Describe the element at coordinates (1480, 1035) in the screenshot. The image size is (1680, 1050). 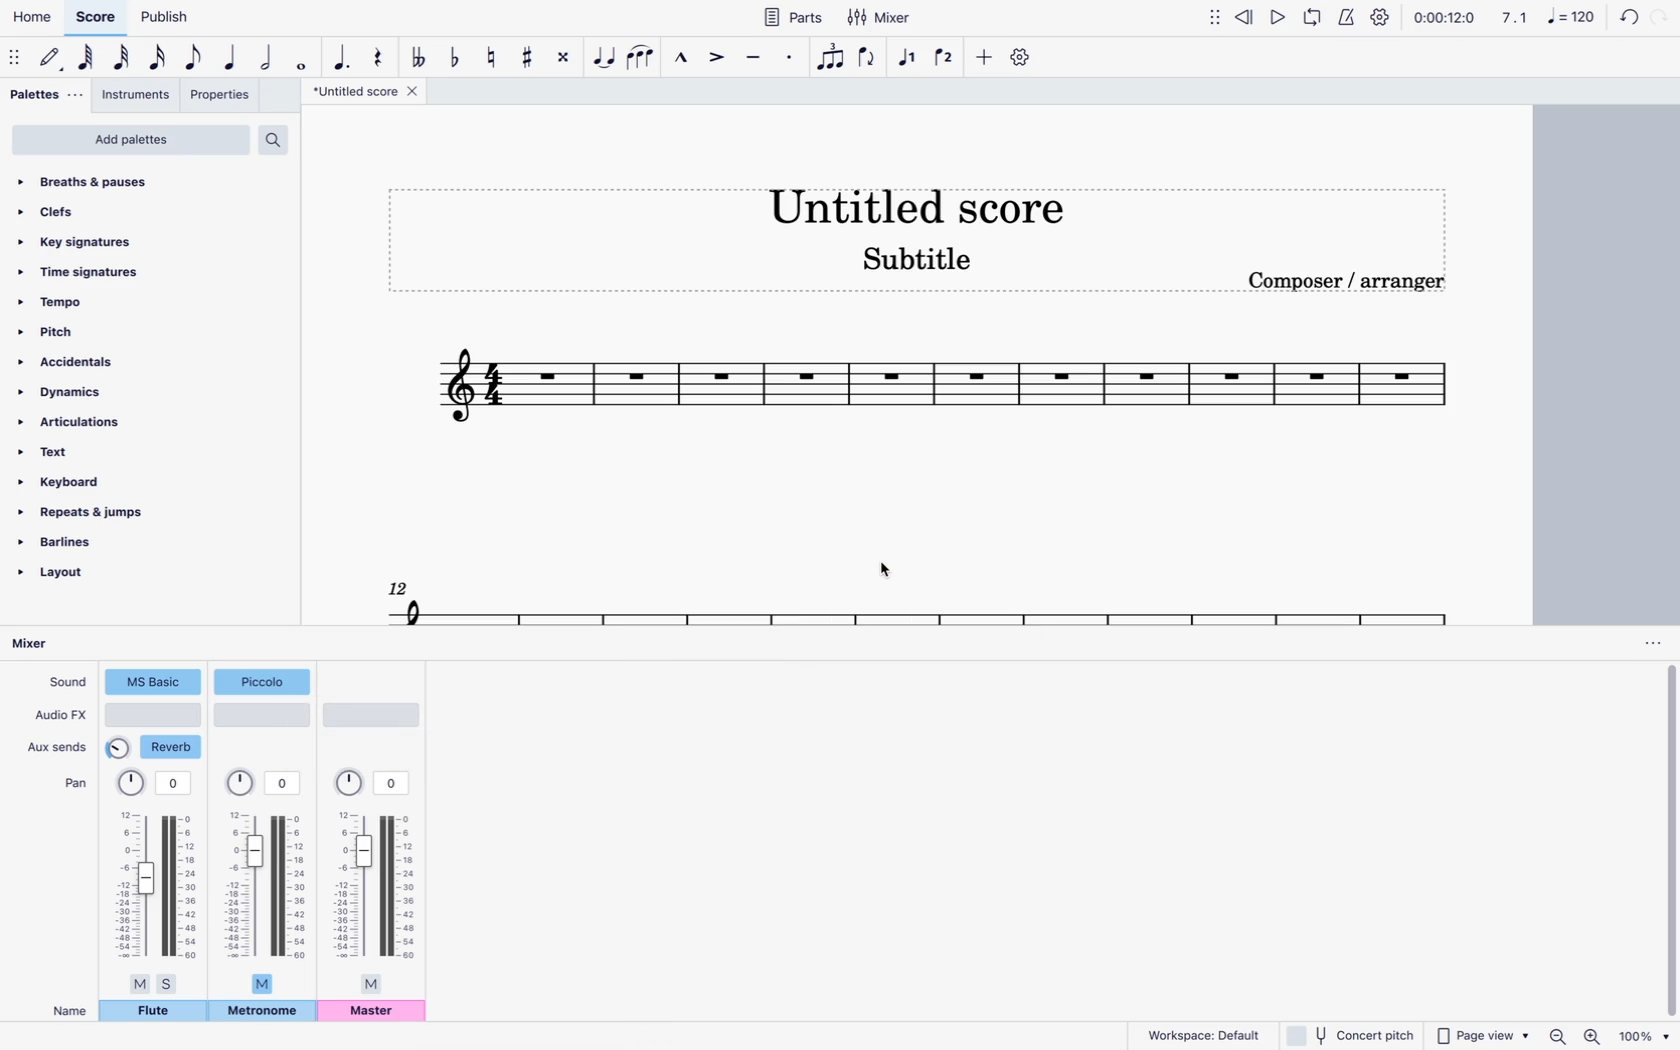
I see `page view` at that location.